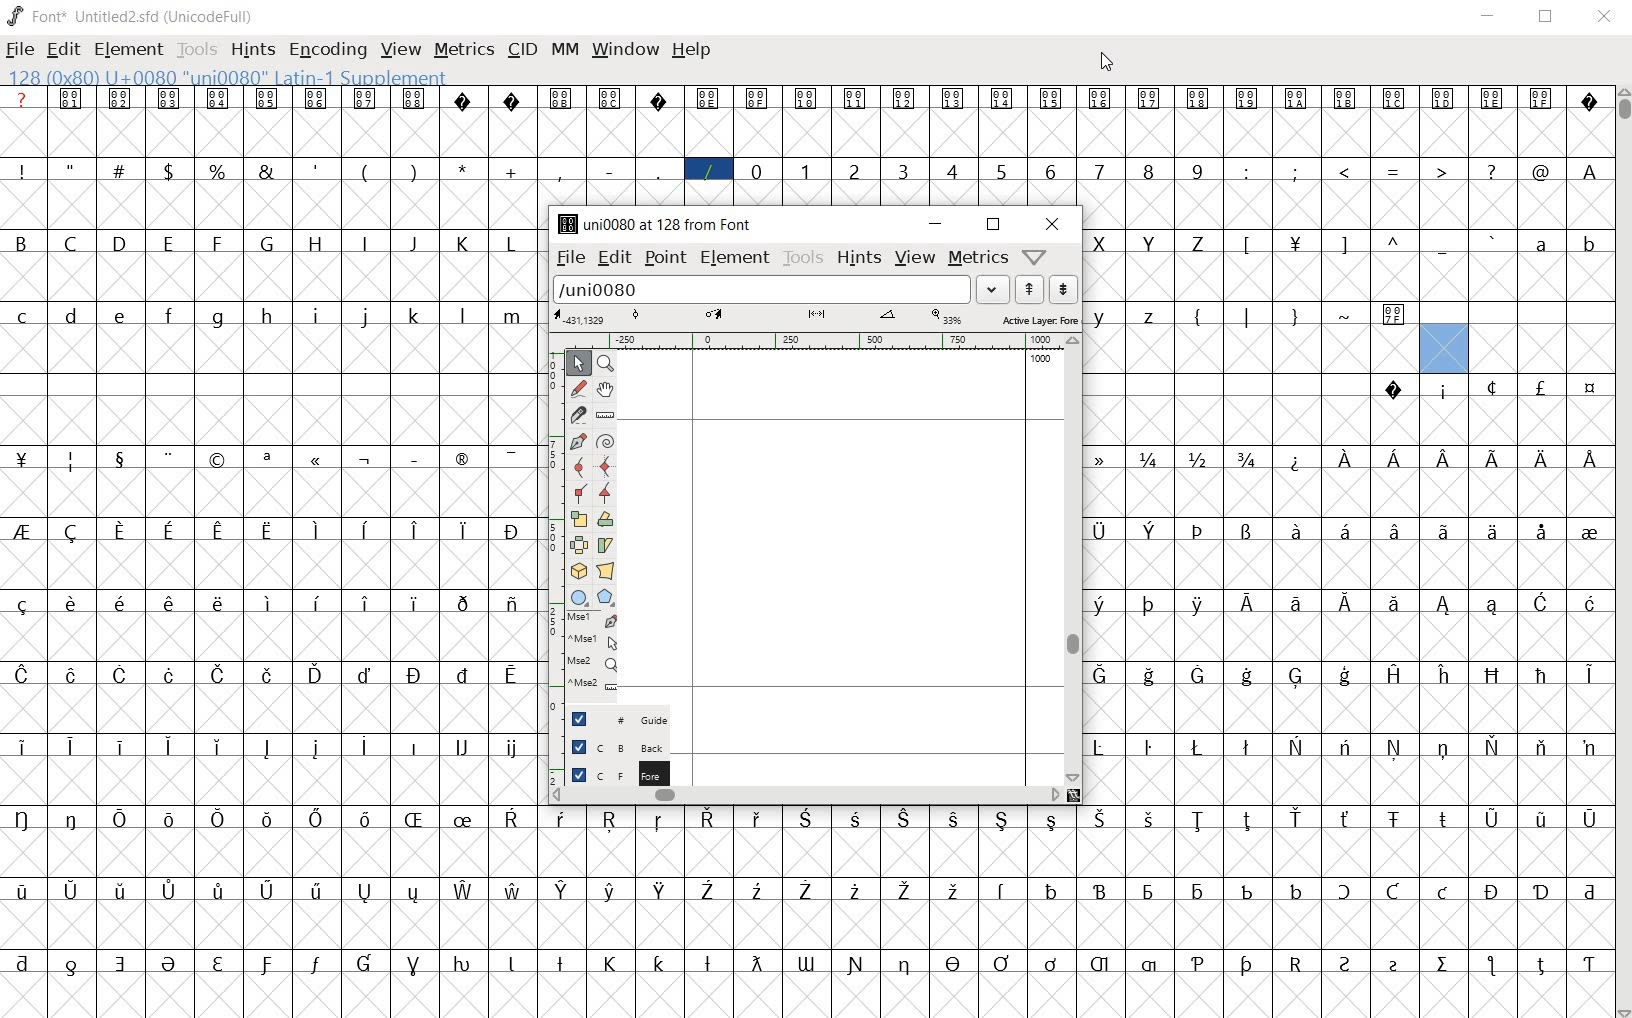 This screenshot has width=1632, height=1018. What do you see at coordinates (610, 820) in the screenshot?
I see `glyph` at bounding box center [610, 820].